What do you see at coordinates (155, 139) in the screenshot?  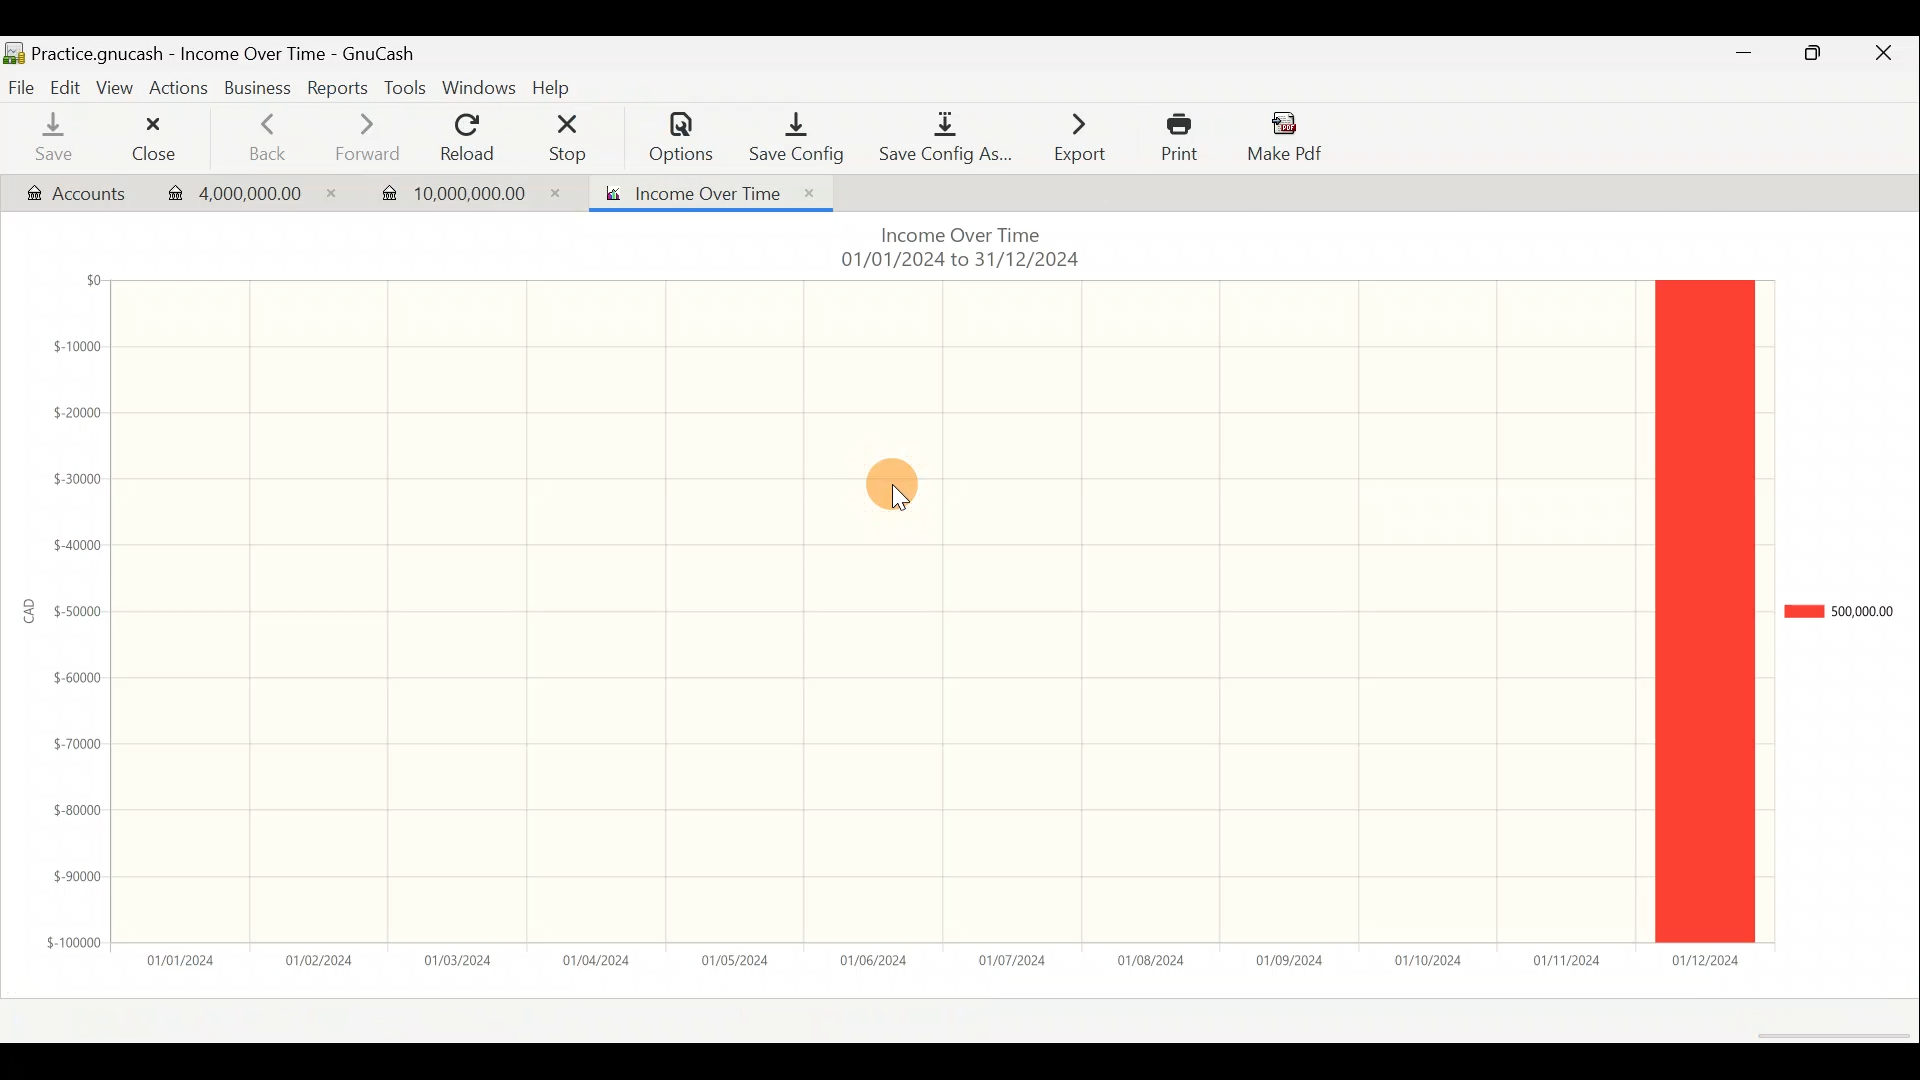 I see `Close` at bounding box center [155, 139].